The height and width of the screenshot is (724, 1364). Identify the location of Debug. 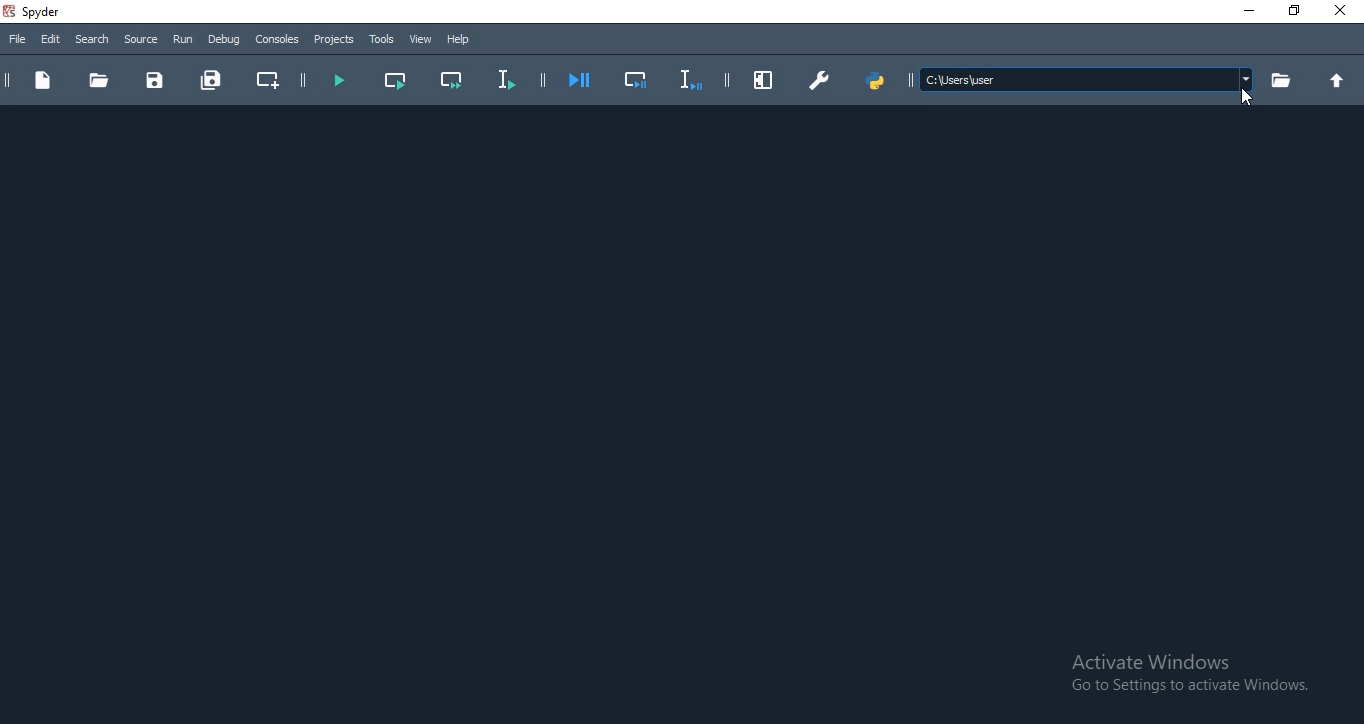
(224, 40).